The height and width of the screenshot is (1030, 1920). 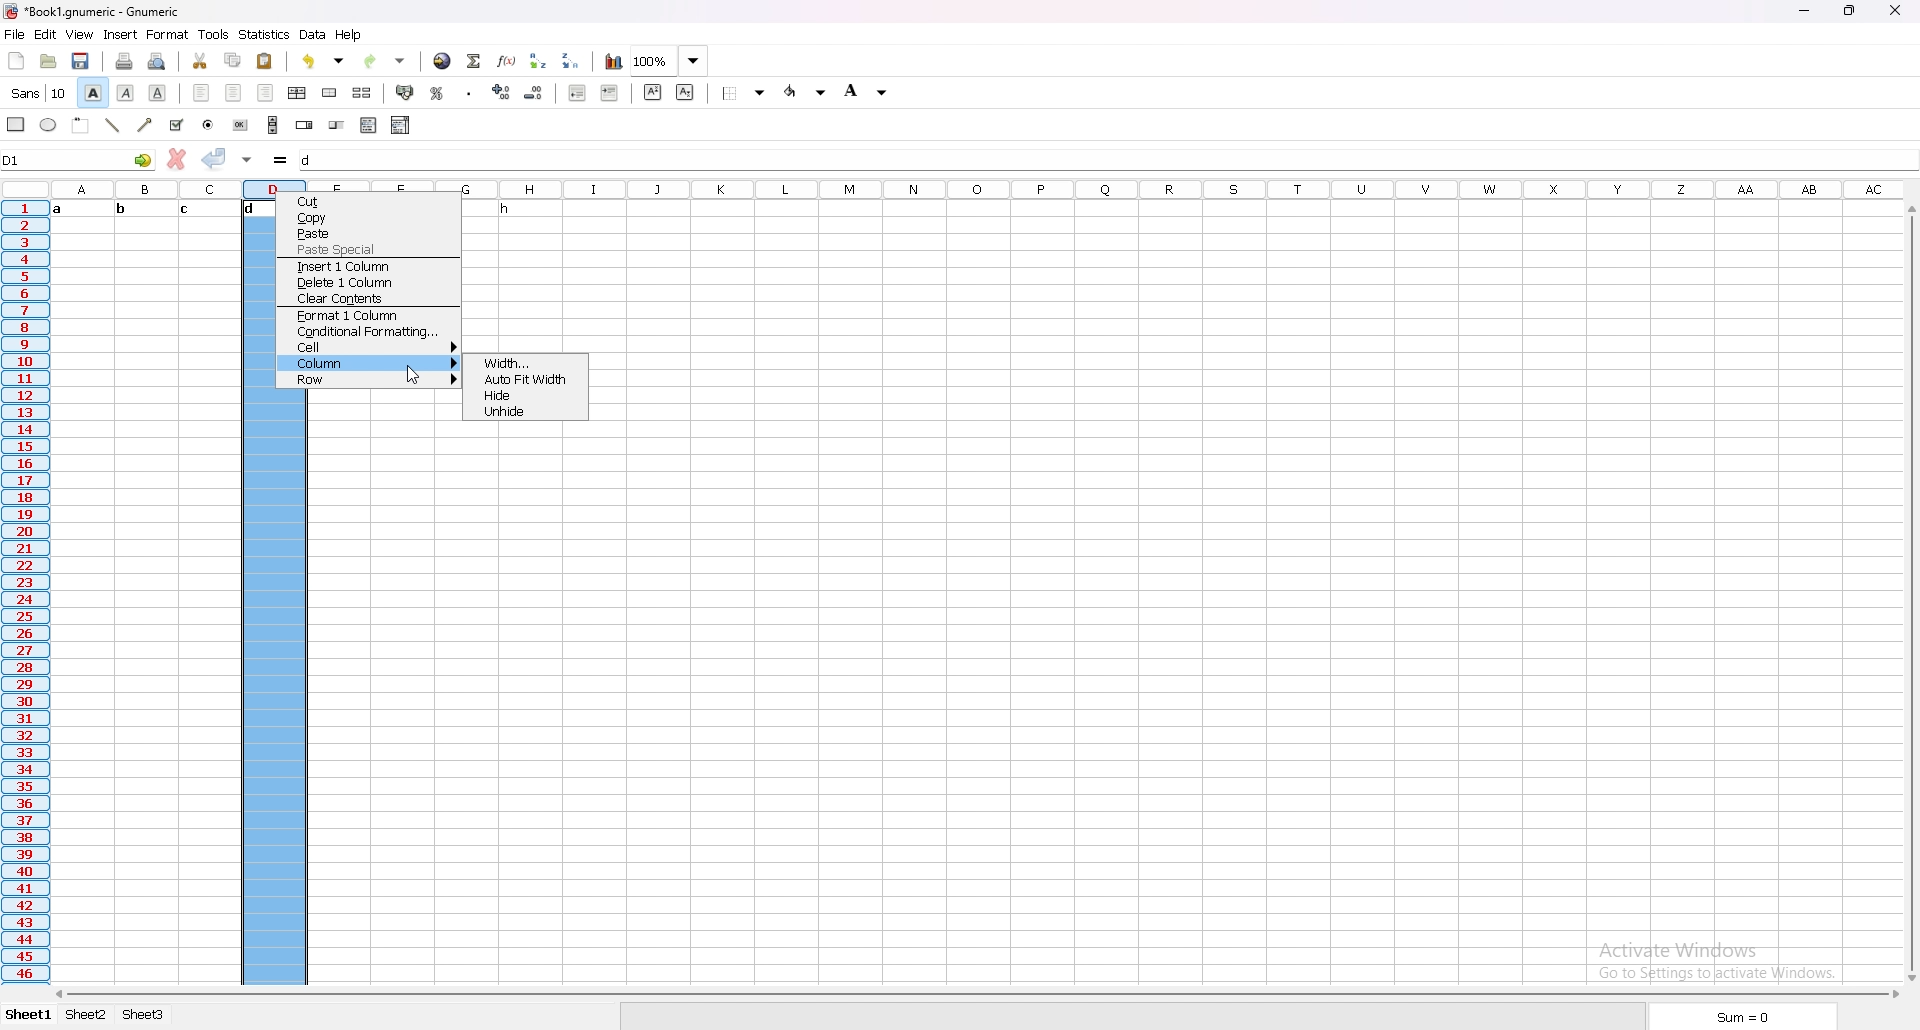 What do you see at coordinates (158, 93) in the screenshot?
I see `underline` at bounding box center [158, 93].